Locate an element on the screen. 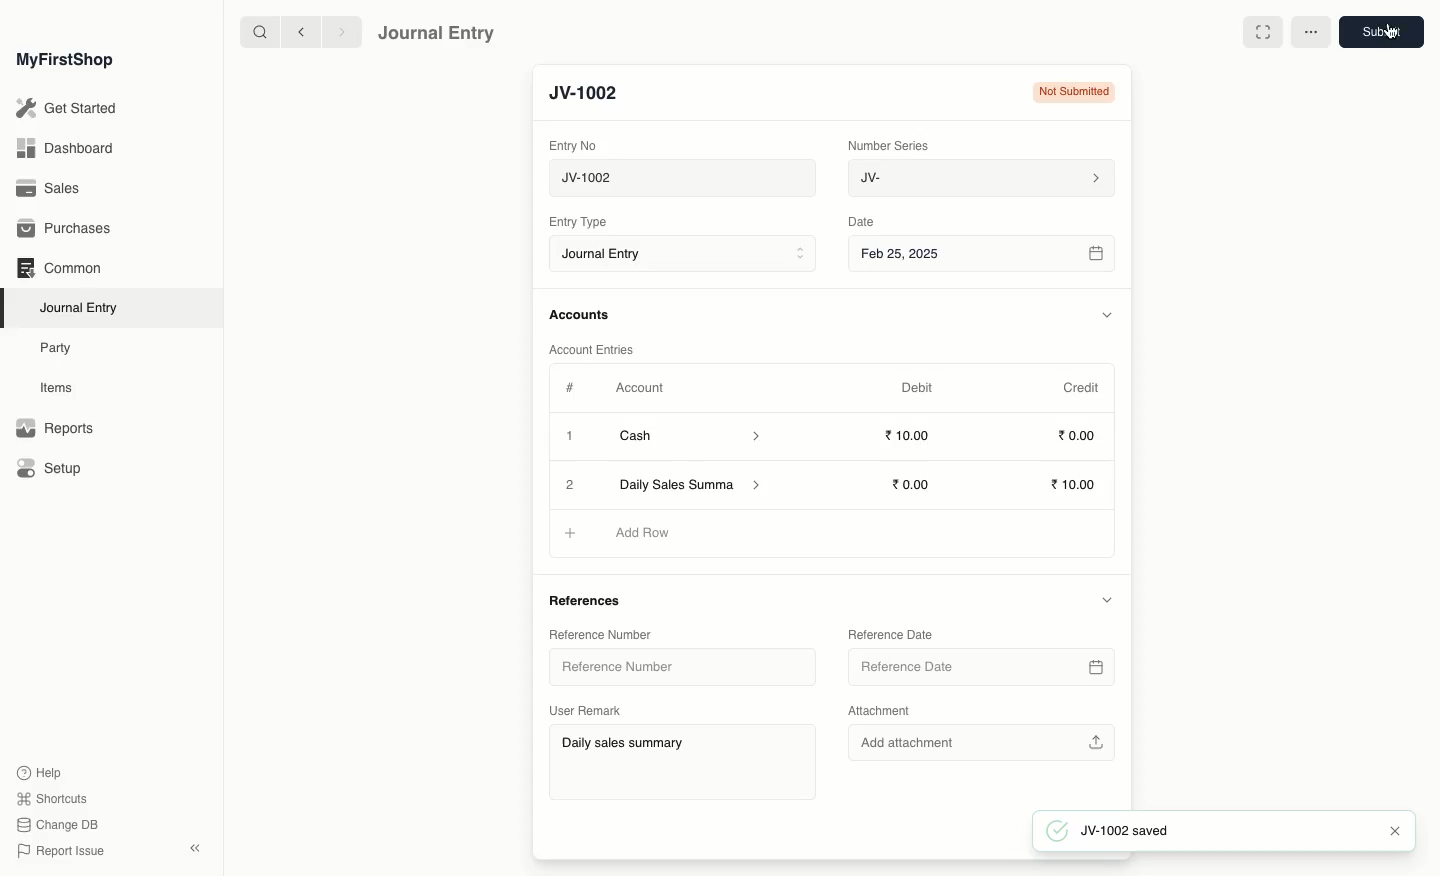 This screenshot has height=876, width=1440. Full width toggle is located at coordinates (1261, 32).